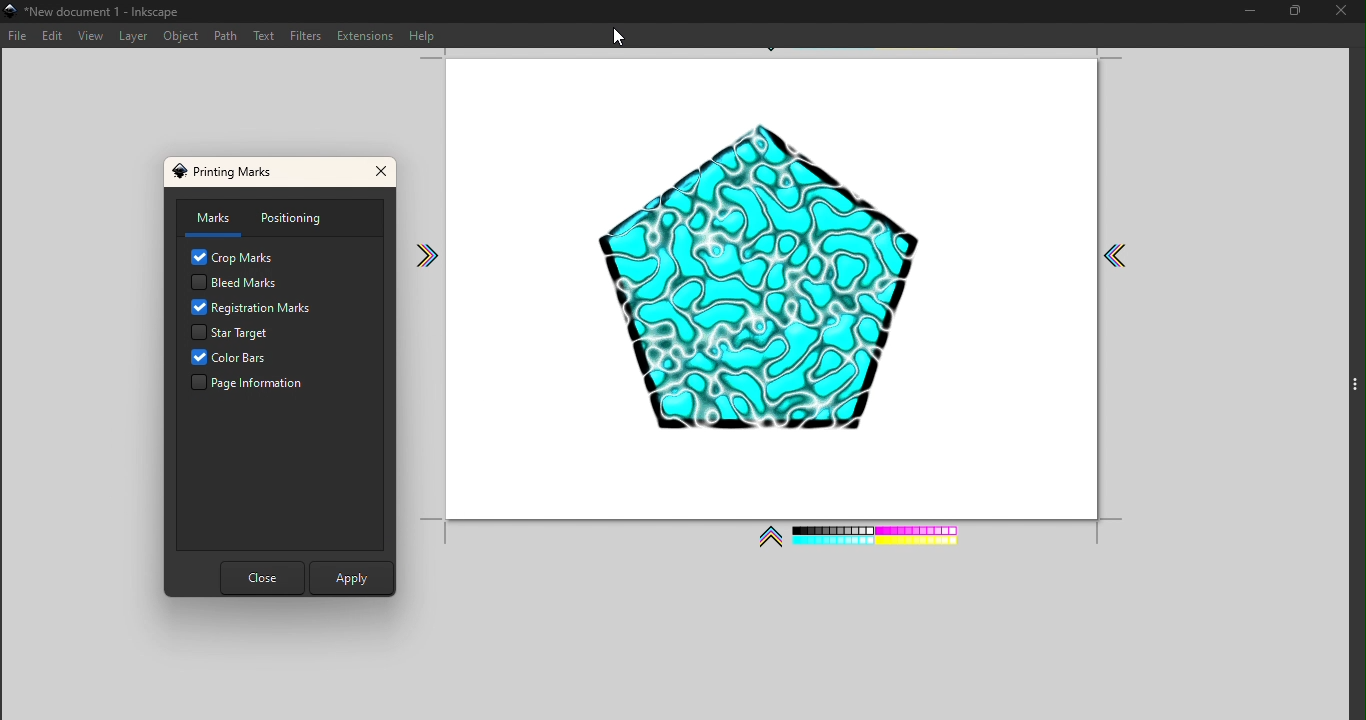 Image resolution: width=1366 pixels, height=720 pixels. Describe the element at coordinates (52, 37) in the screenshot. I see `Edit` at that location.